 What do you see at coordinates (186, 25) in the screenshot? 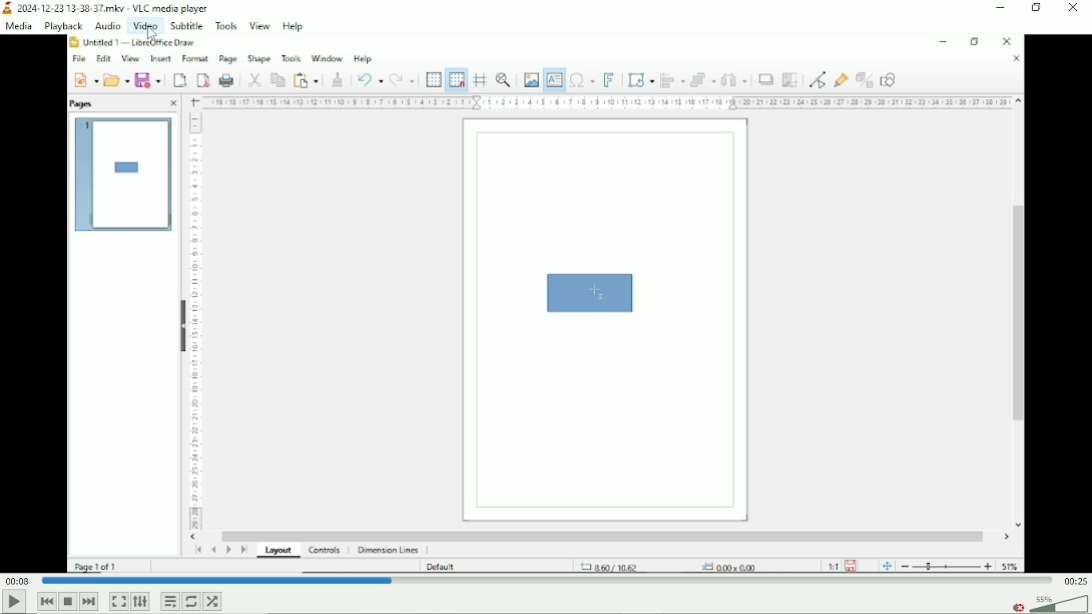
I see `Subtitle` at bounding box center [186, 25].